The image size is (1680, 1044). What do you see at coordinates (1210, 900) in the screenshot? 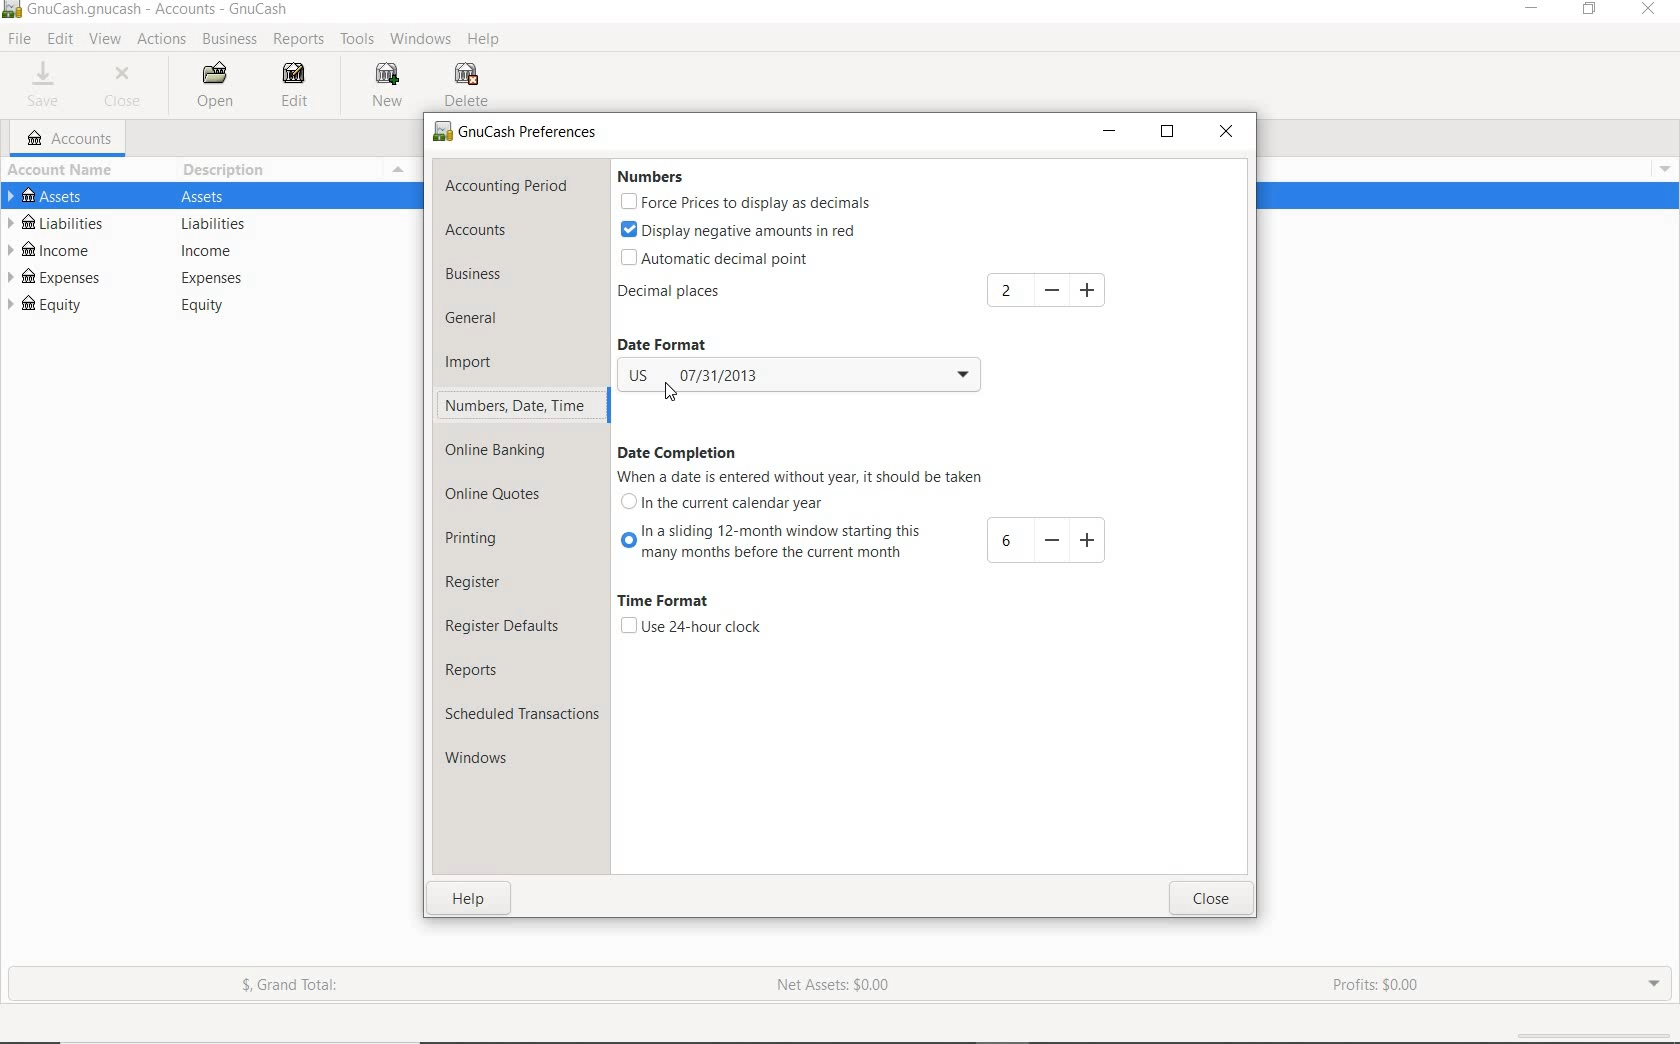
I see `close` at bounding box center [1210, 900].